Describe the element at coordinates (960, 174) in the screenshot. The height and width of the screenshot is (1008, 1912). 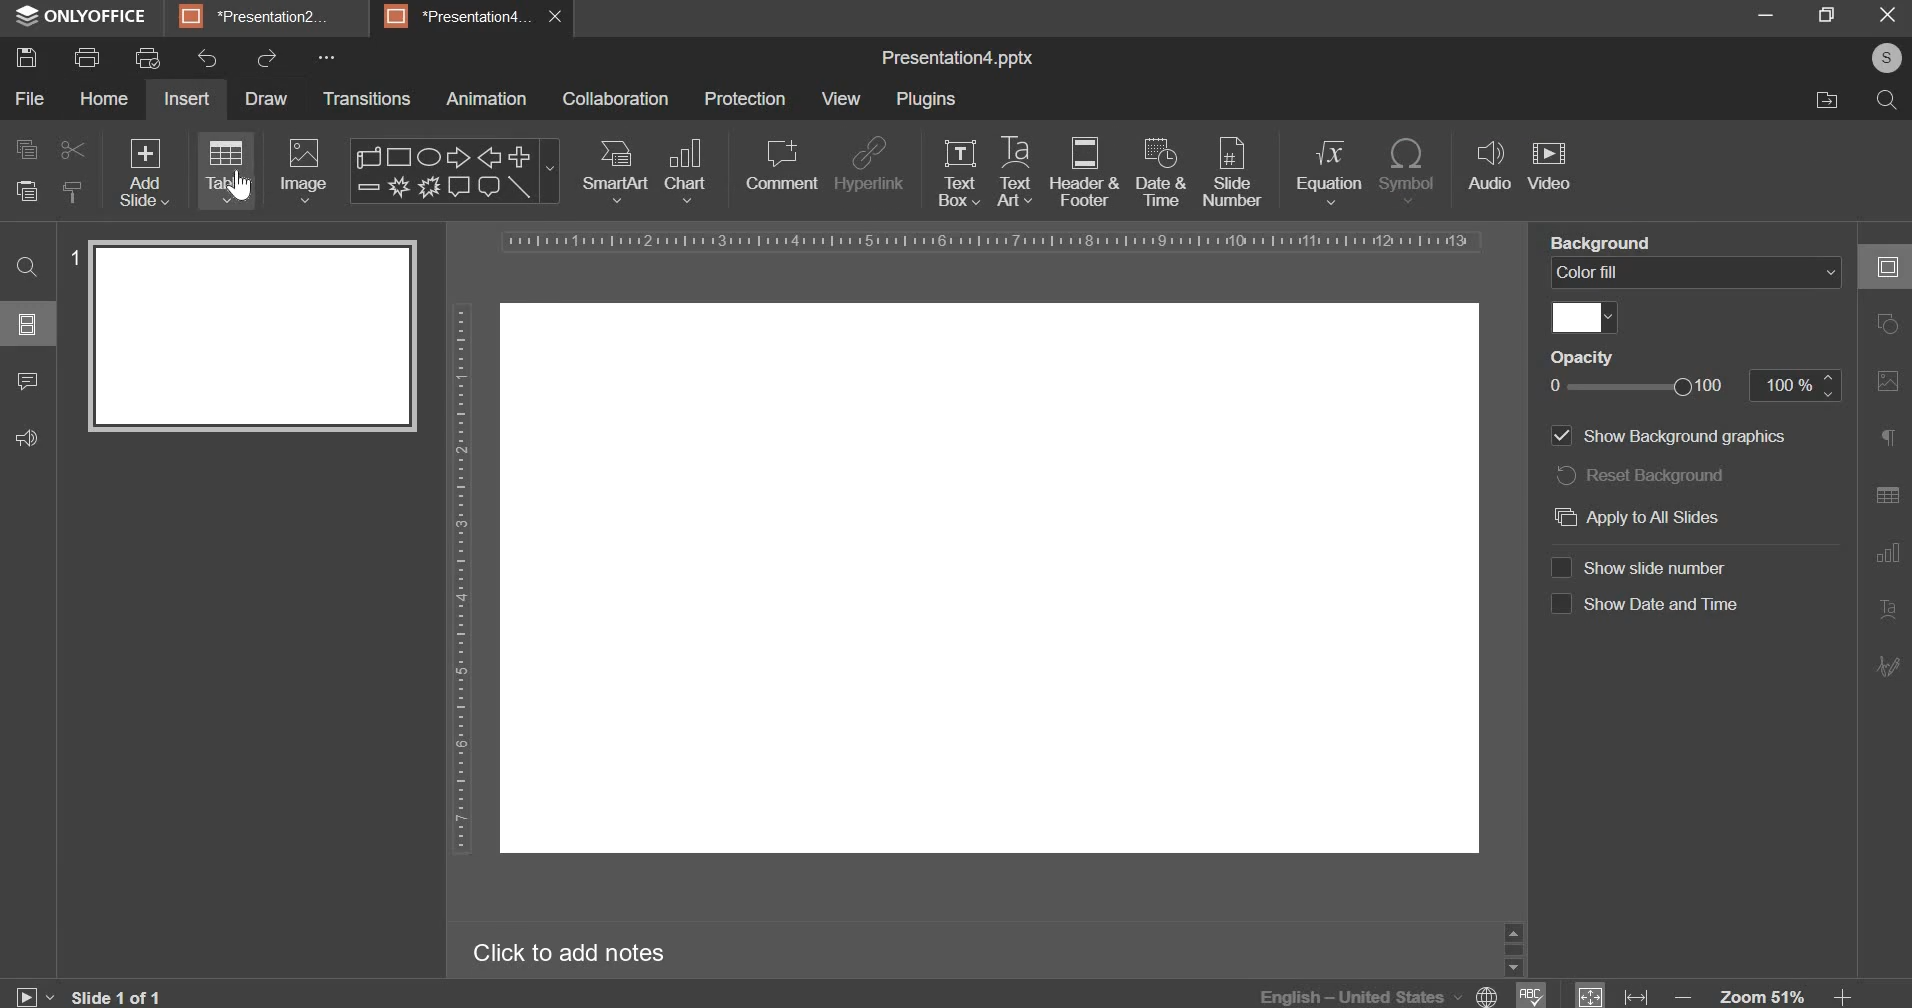
I see `text box` at that location.